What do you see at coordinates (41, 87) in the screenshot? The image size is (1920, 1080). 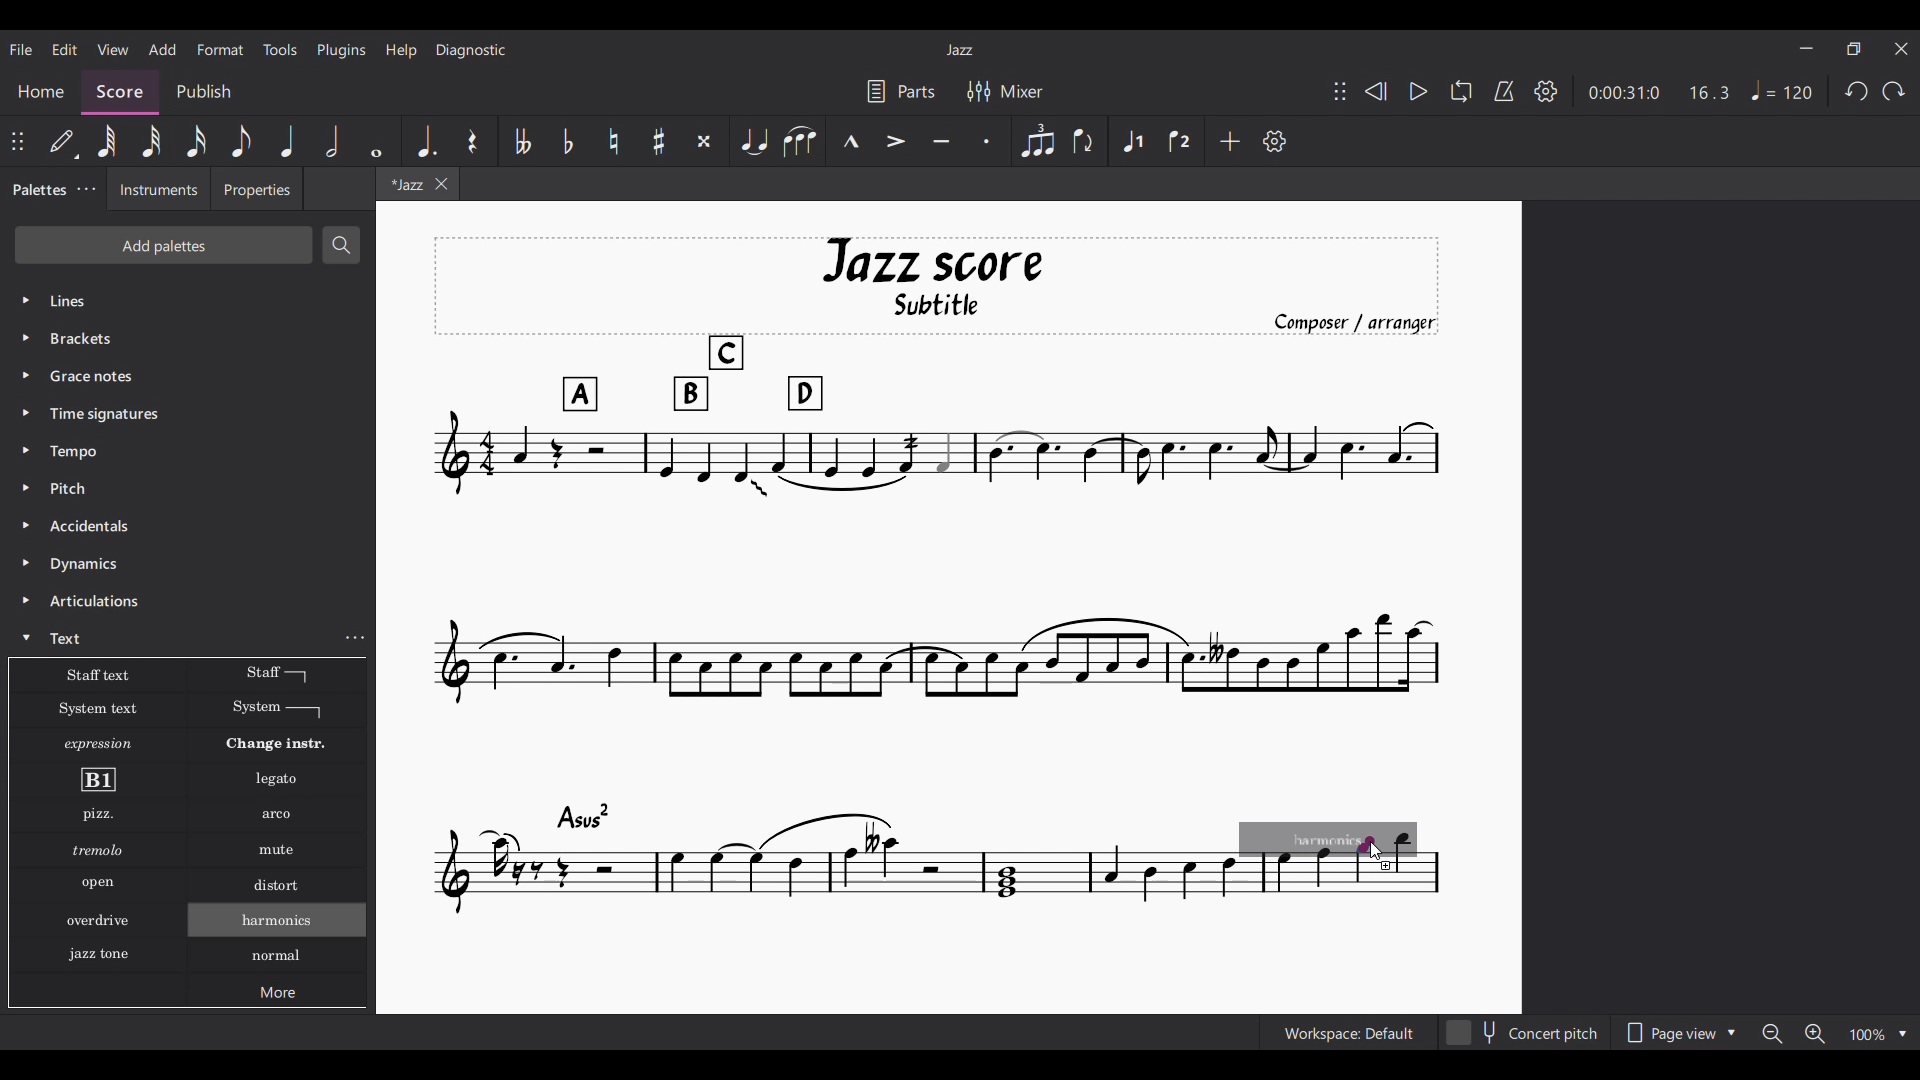 I see `Home section` at bounding box center [41, 87].